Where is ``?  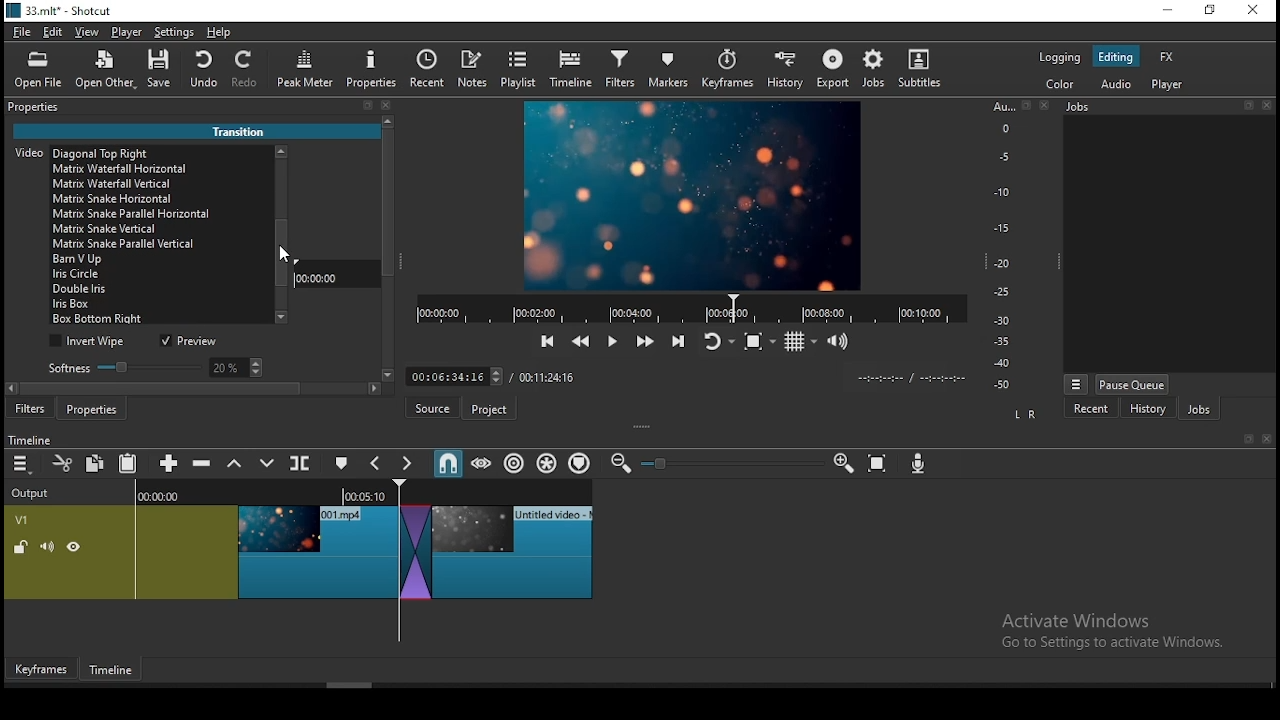  is located at coordinates (1043, 106).